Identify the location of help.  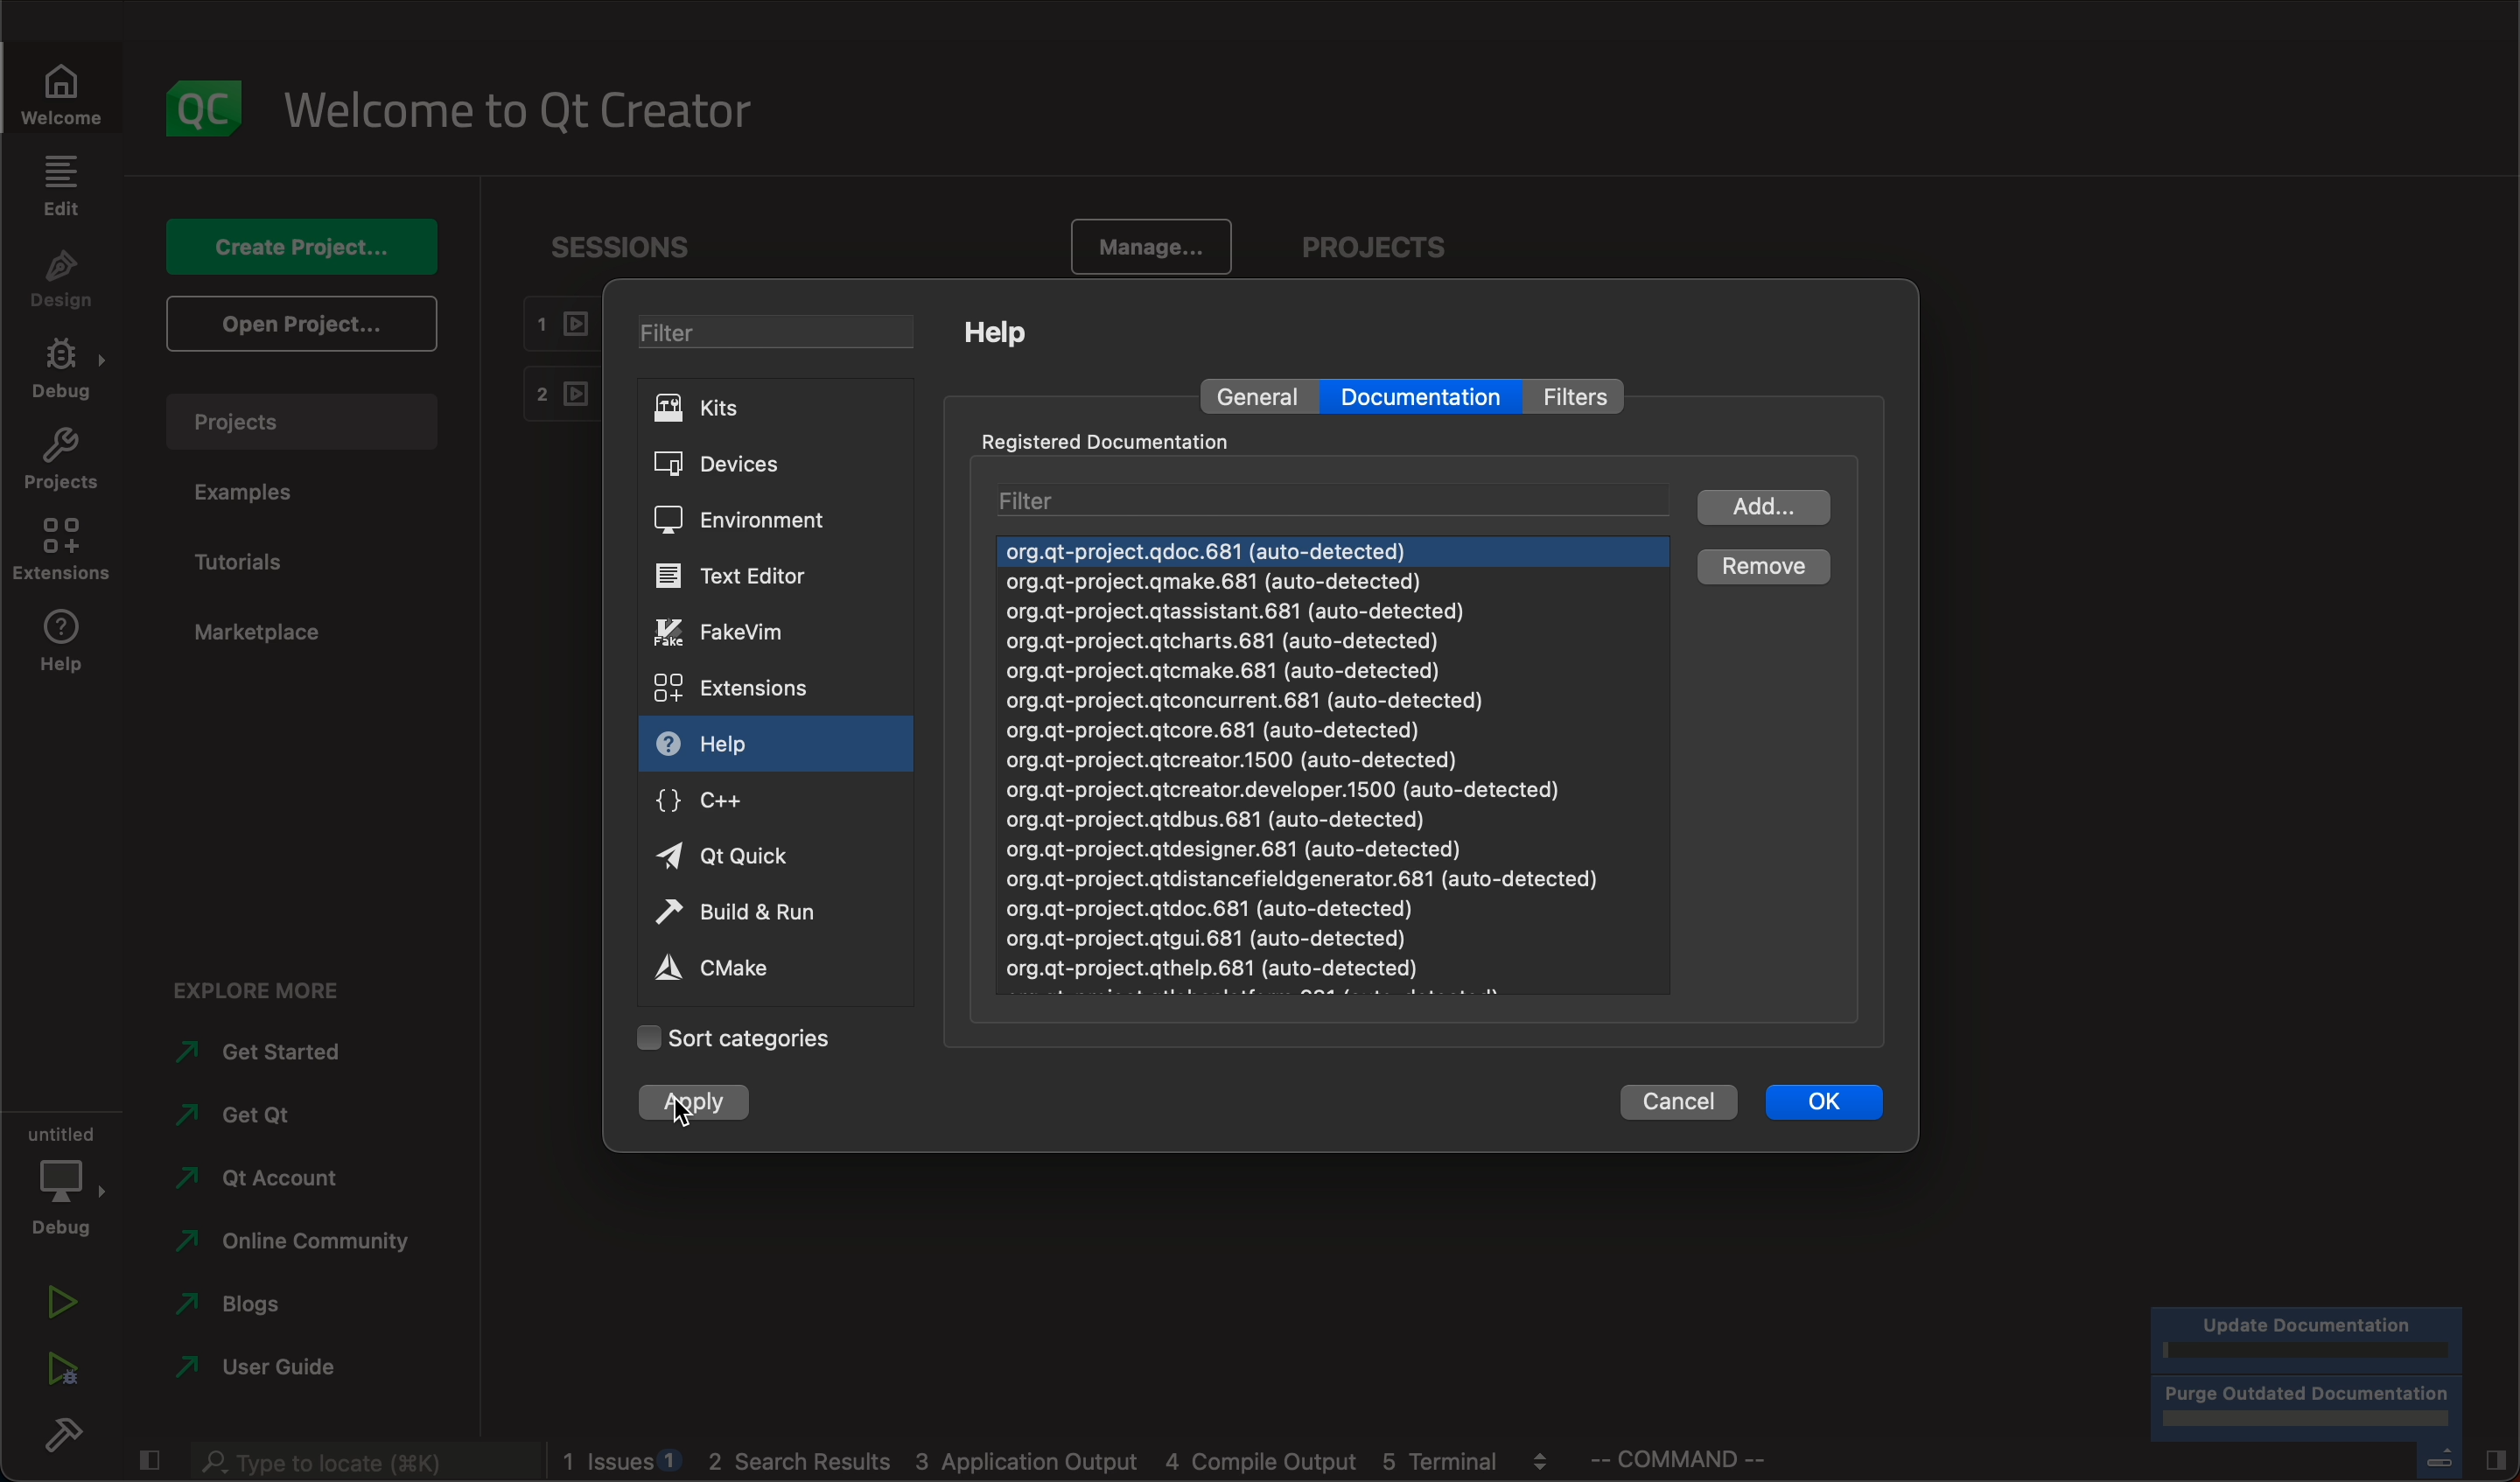
(68, 640).